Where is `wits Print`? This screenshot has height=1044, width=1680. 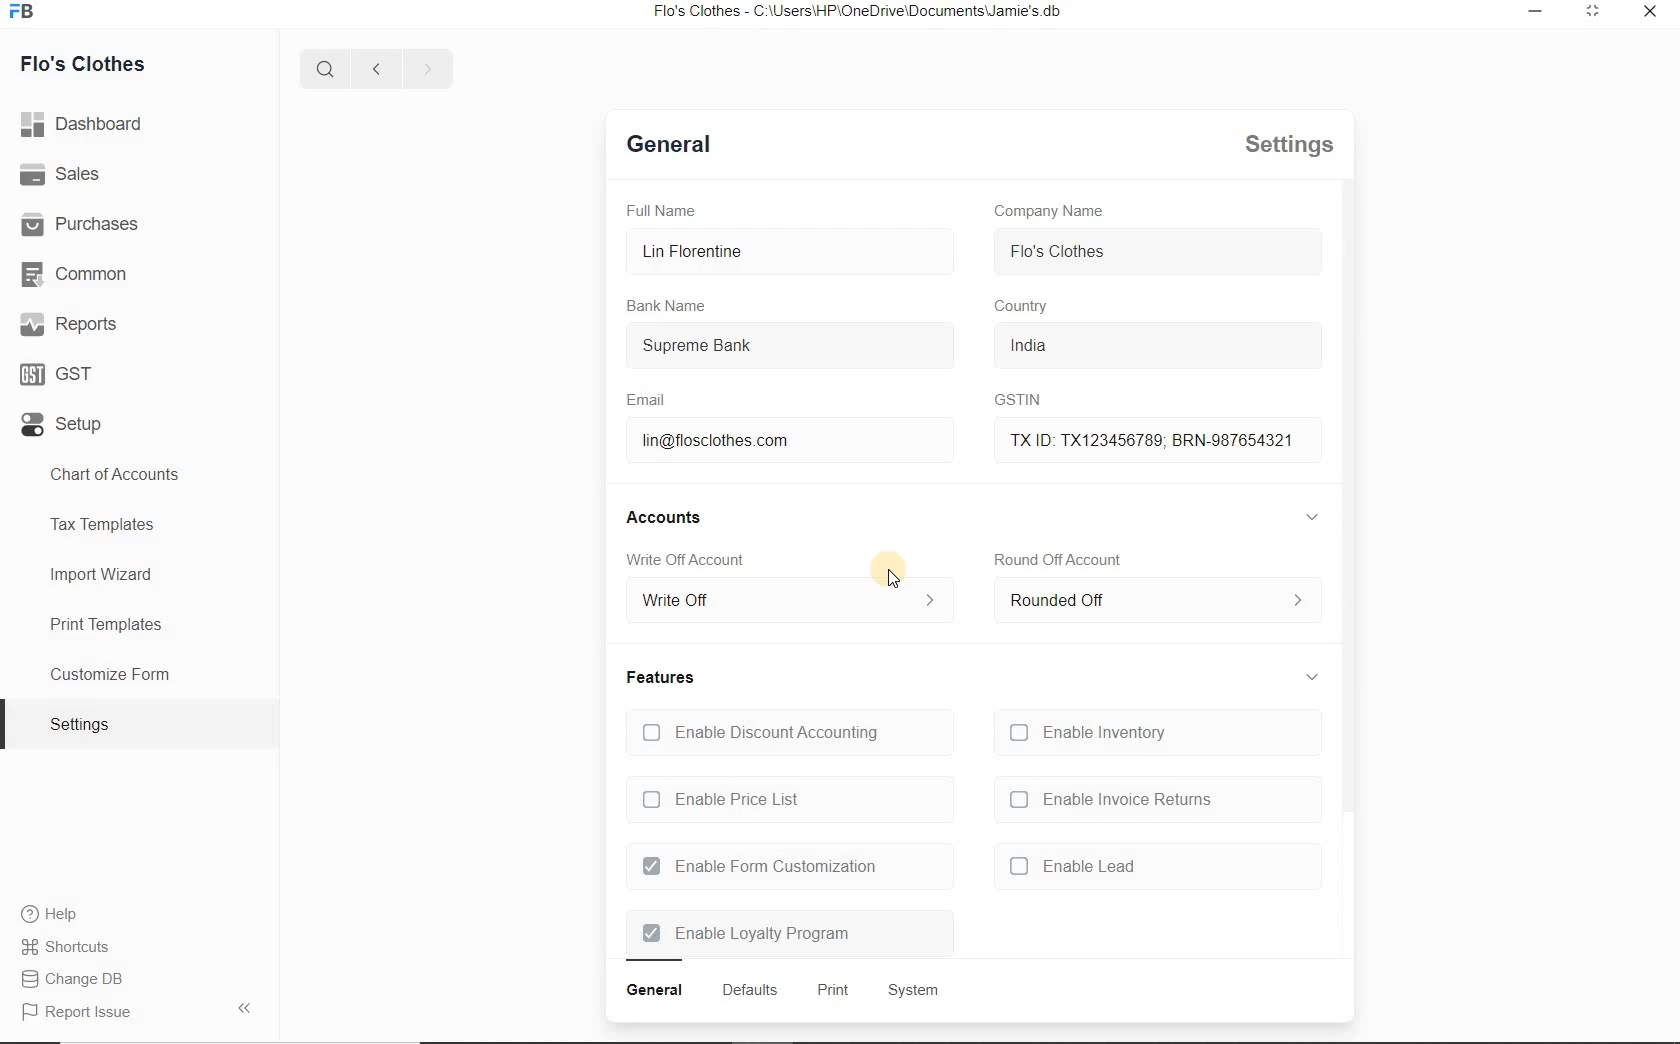 wits Print is located at coordinates (830, 989).